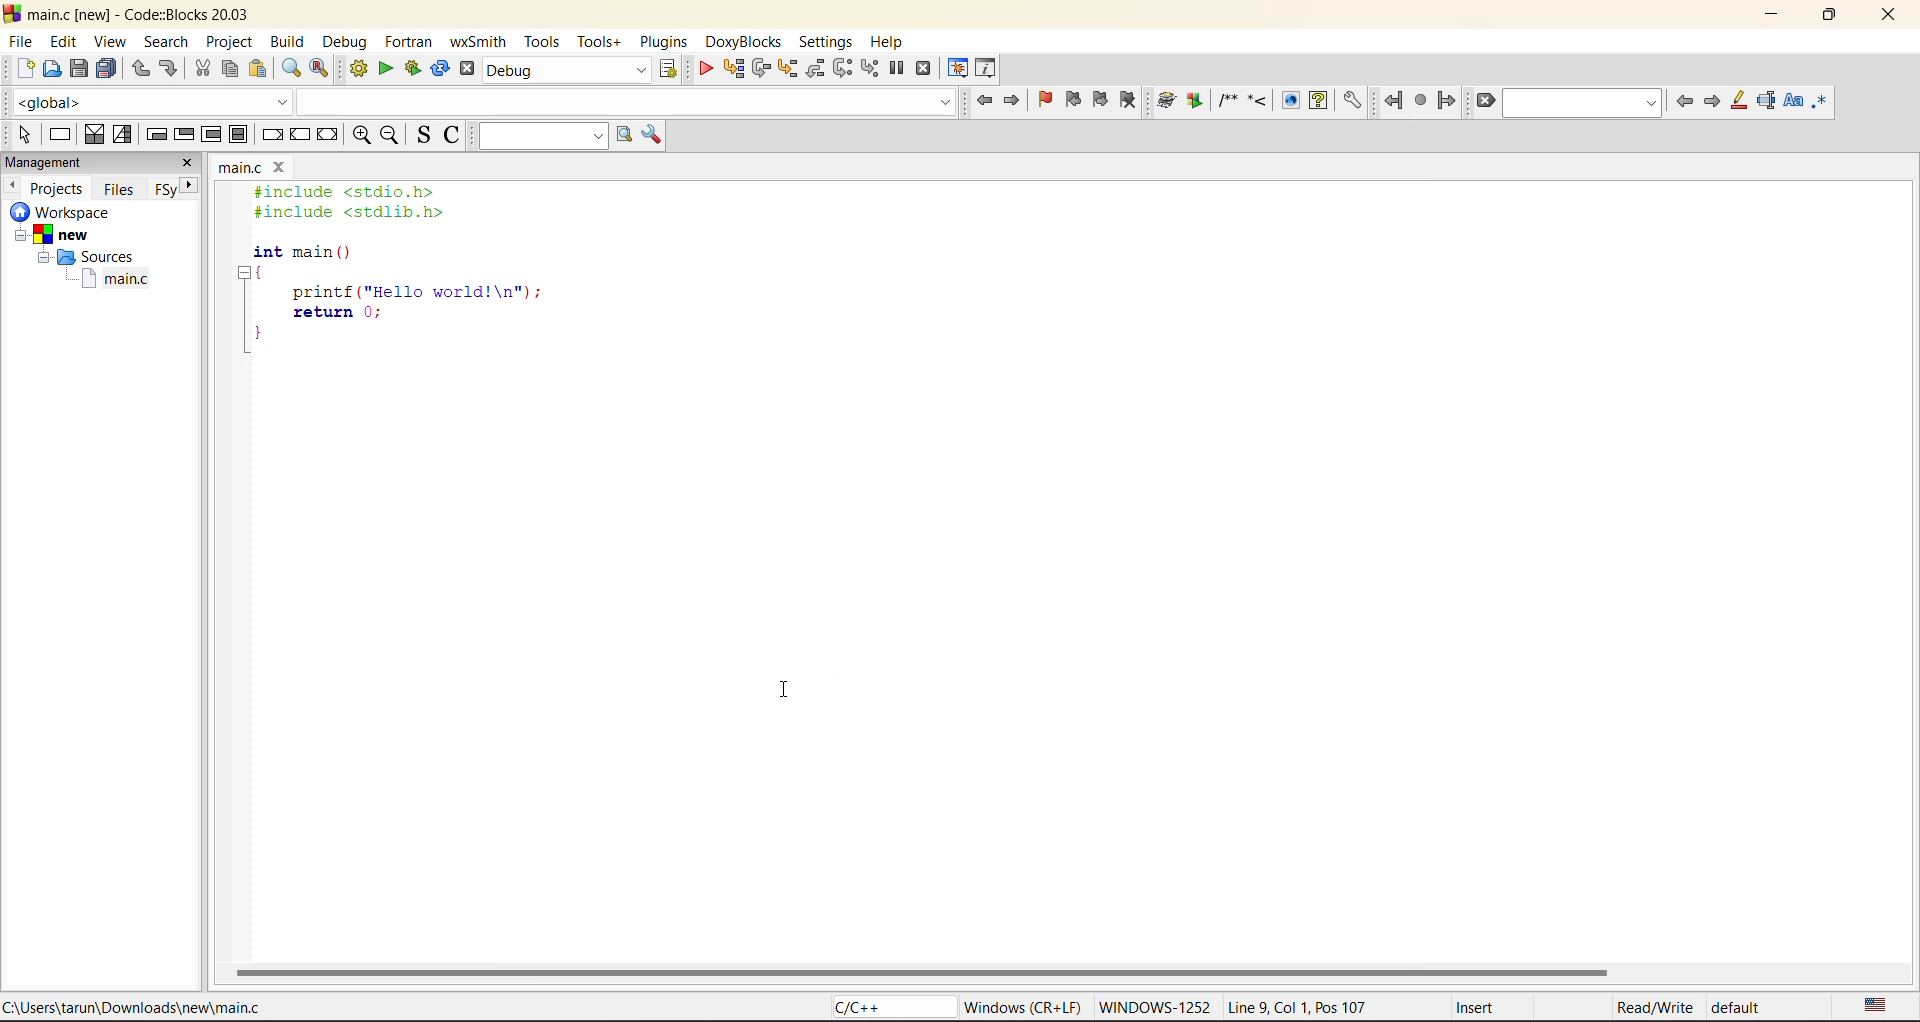 The height and width of the screenshot is (1022, 1920). I want to click on default, so click(1740, 1006).